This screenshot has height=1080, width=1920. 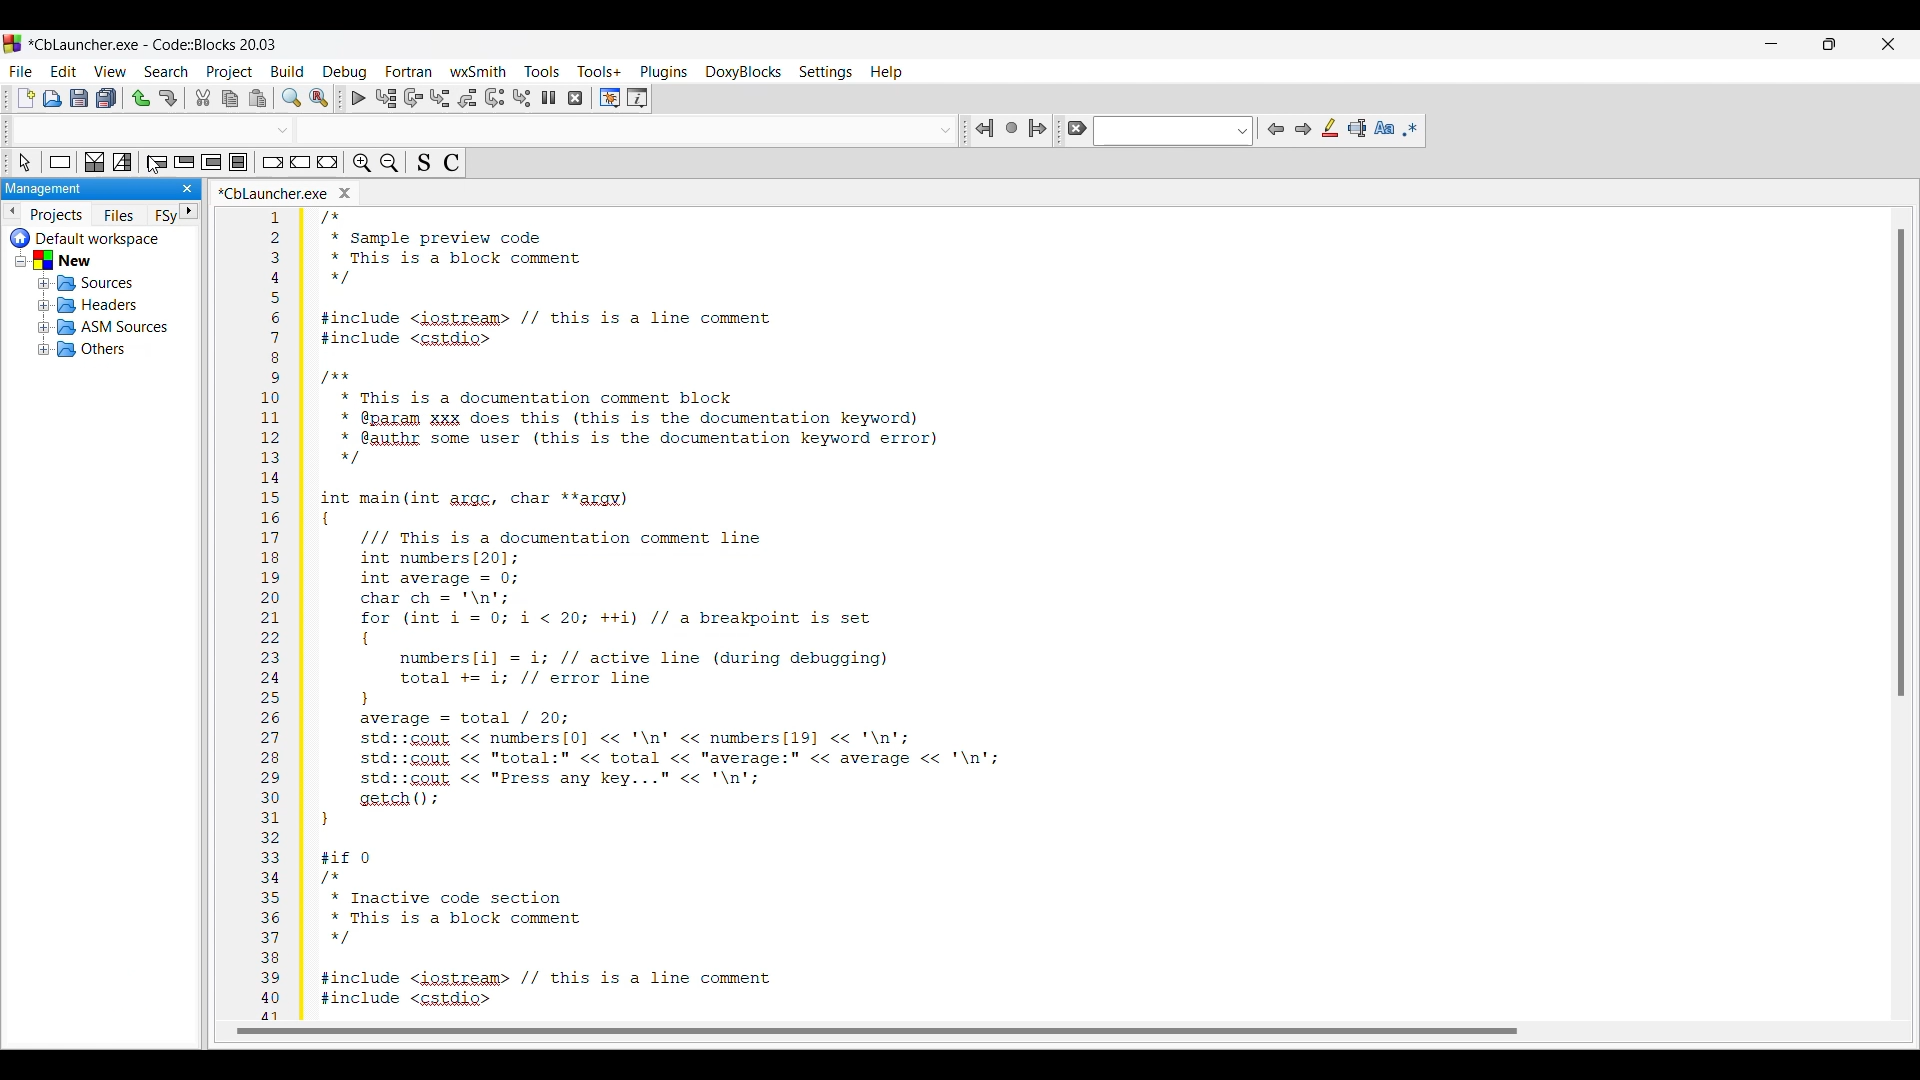 What do you see at coordinates (440, 98) in the screenshot?
I see `Step into` at bounding box center [440, 98].